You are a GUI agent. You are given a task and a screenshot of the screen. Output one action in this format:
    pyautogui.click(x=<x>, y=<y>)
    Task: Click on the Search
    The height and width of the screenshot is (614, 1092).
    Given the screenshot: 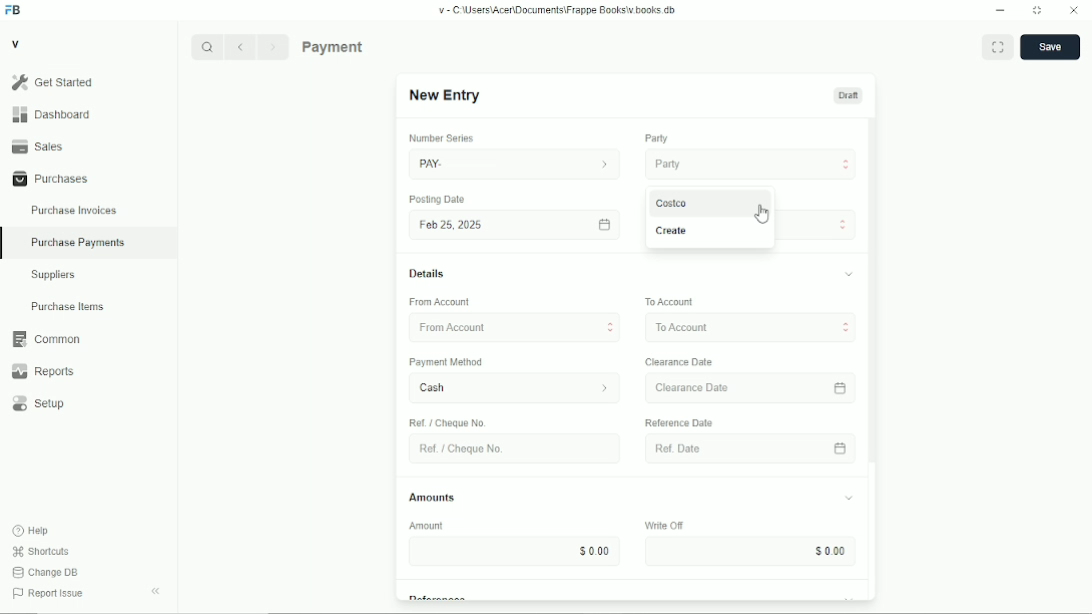 What is the action you would take?
    pyautogui.click(x=207, y=47)
    